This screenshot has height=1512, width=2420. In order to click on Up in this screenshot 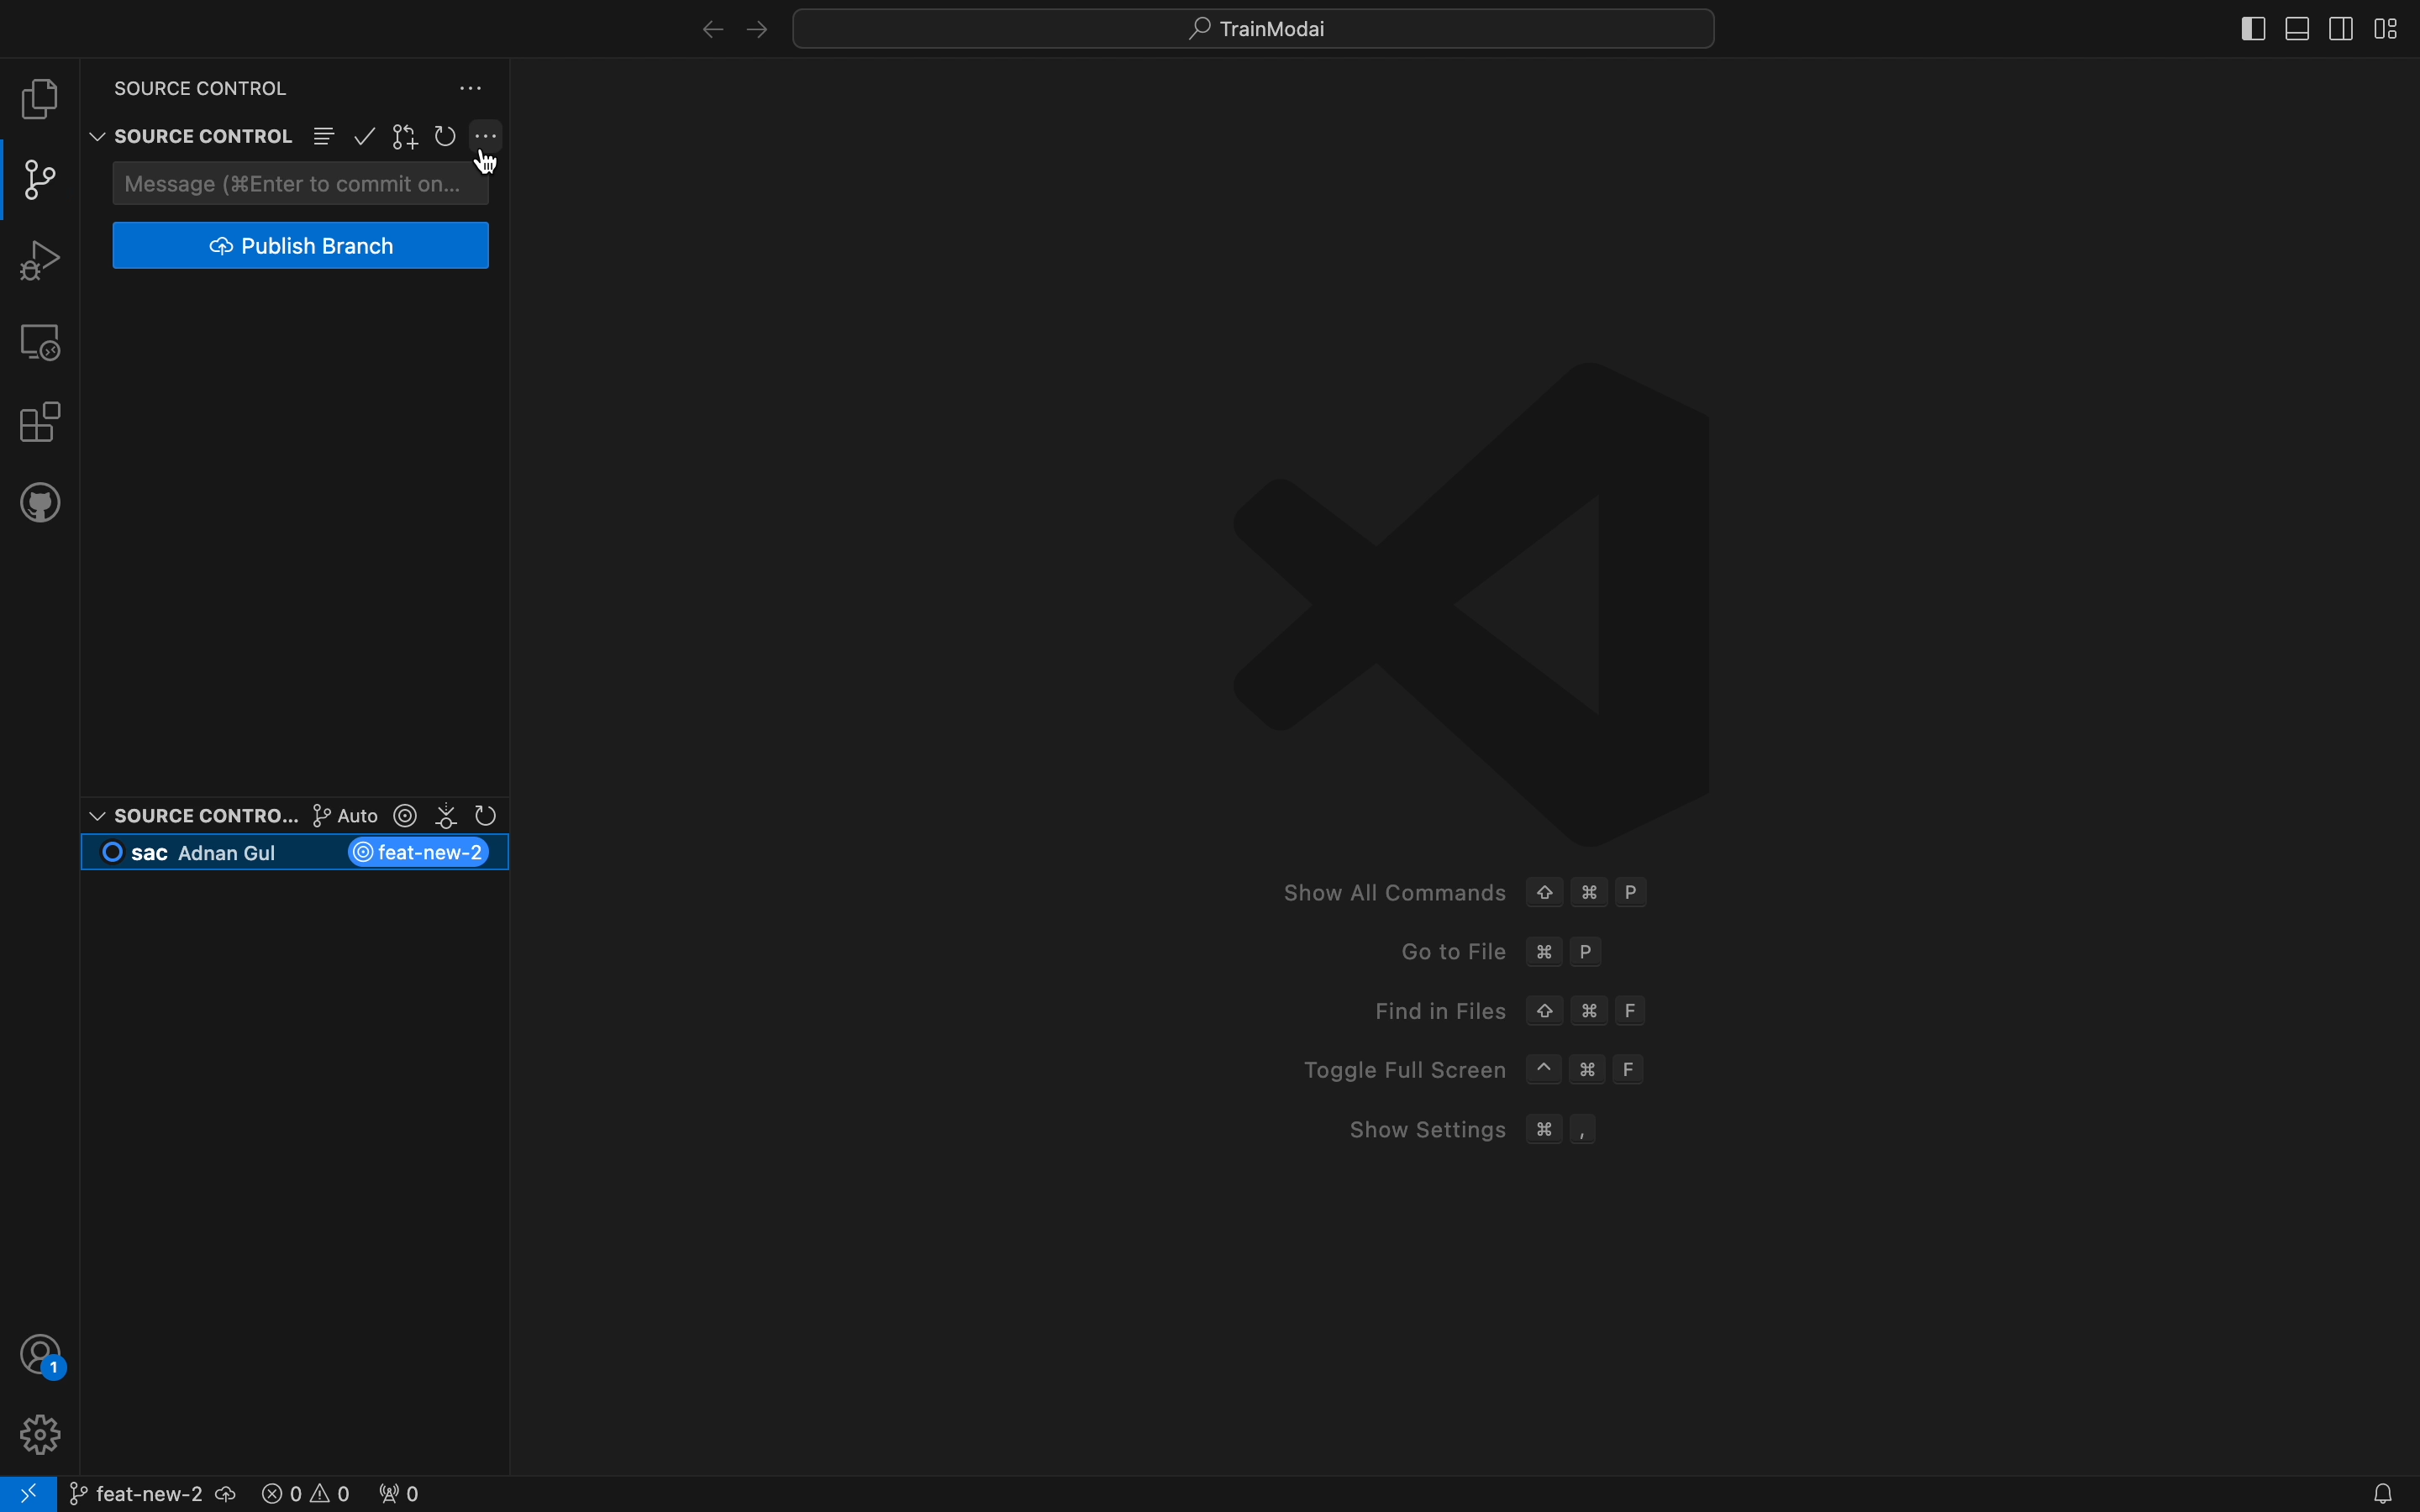, I will do `click(1544, 1012)`.